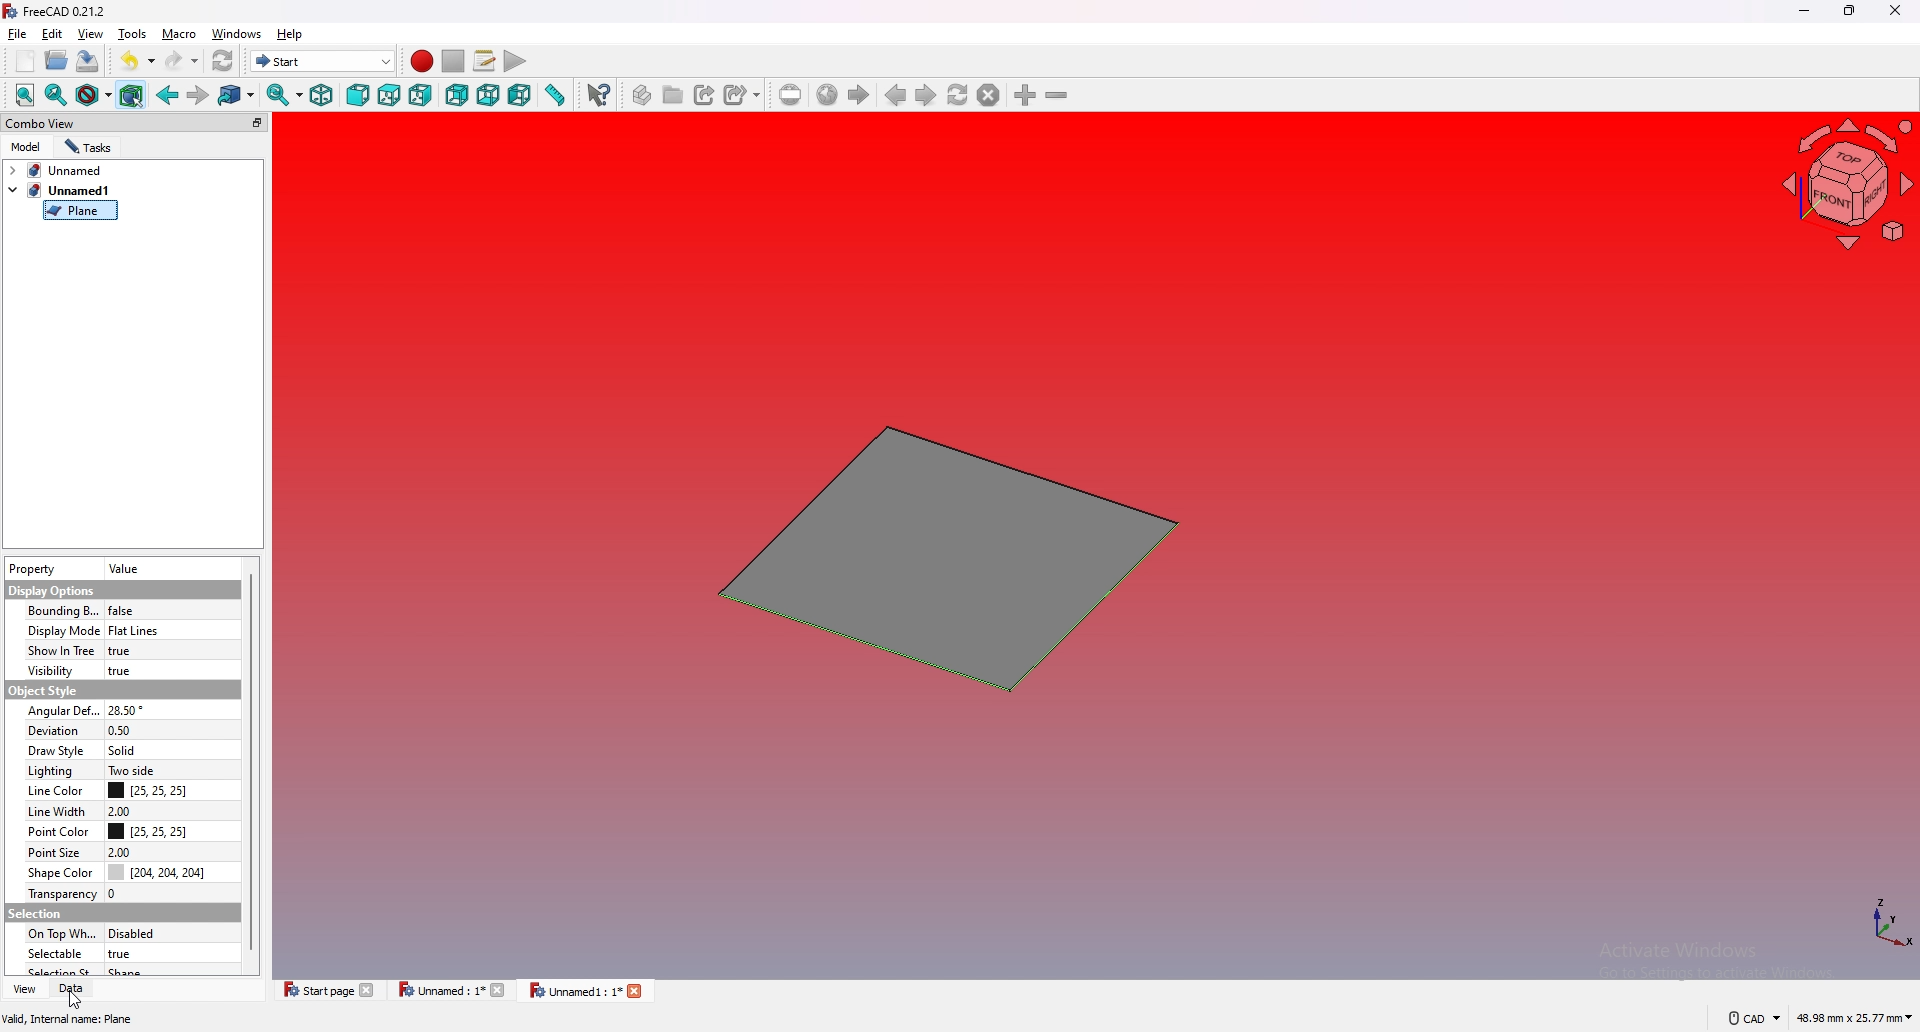  Describe the element at coordinates (32, 569) in the screenshot. I see `property` at that location.